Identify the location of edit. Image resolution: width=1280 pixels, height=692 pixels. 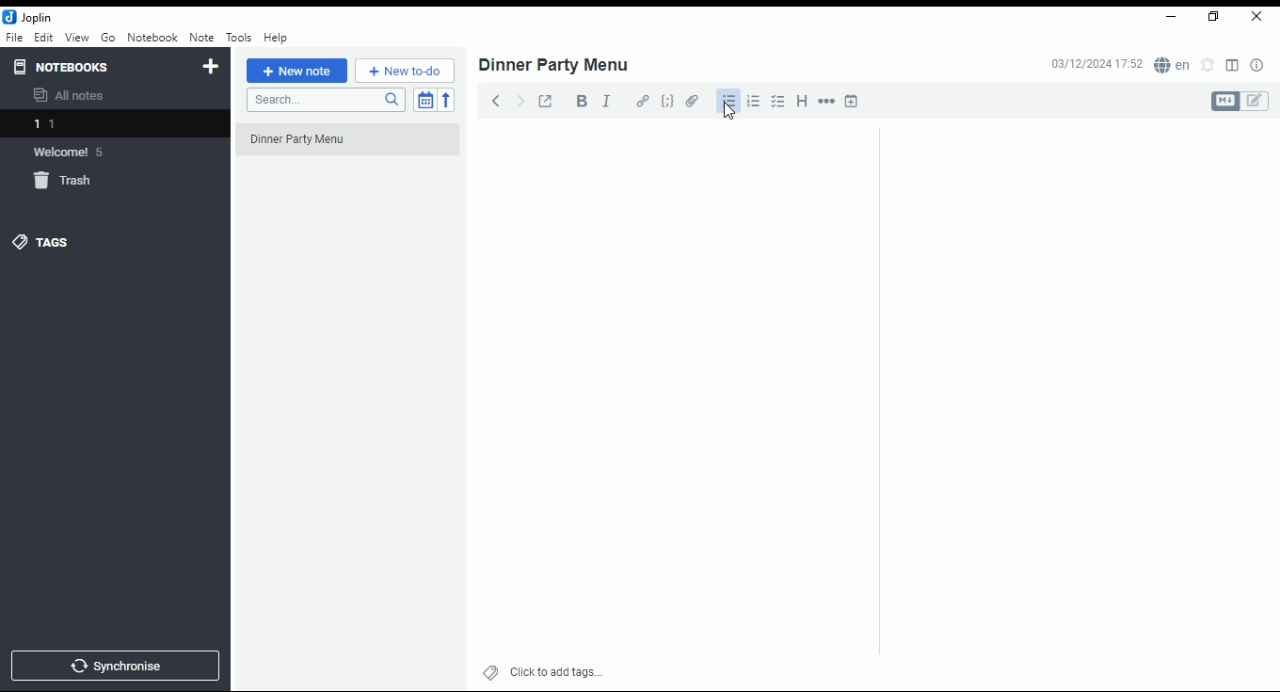
(44, 37).